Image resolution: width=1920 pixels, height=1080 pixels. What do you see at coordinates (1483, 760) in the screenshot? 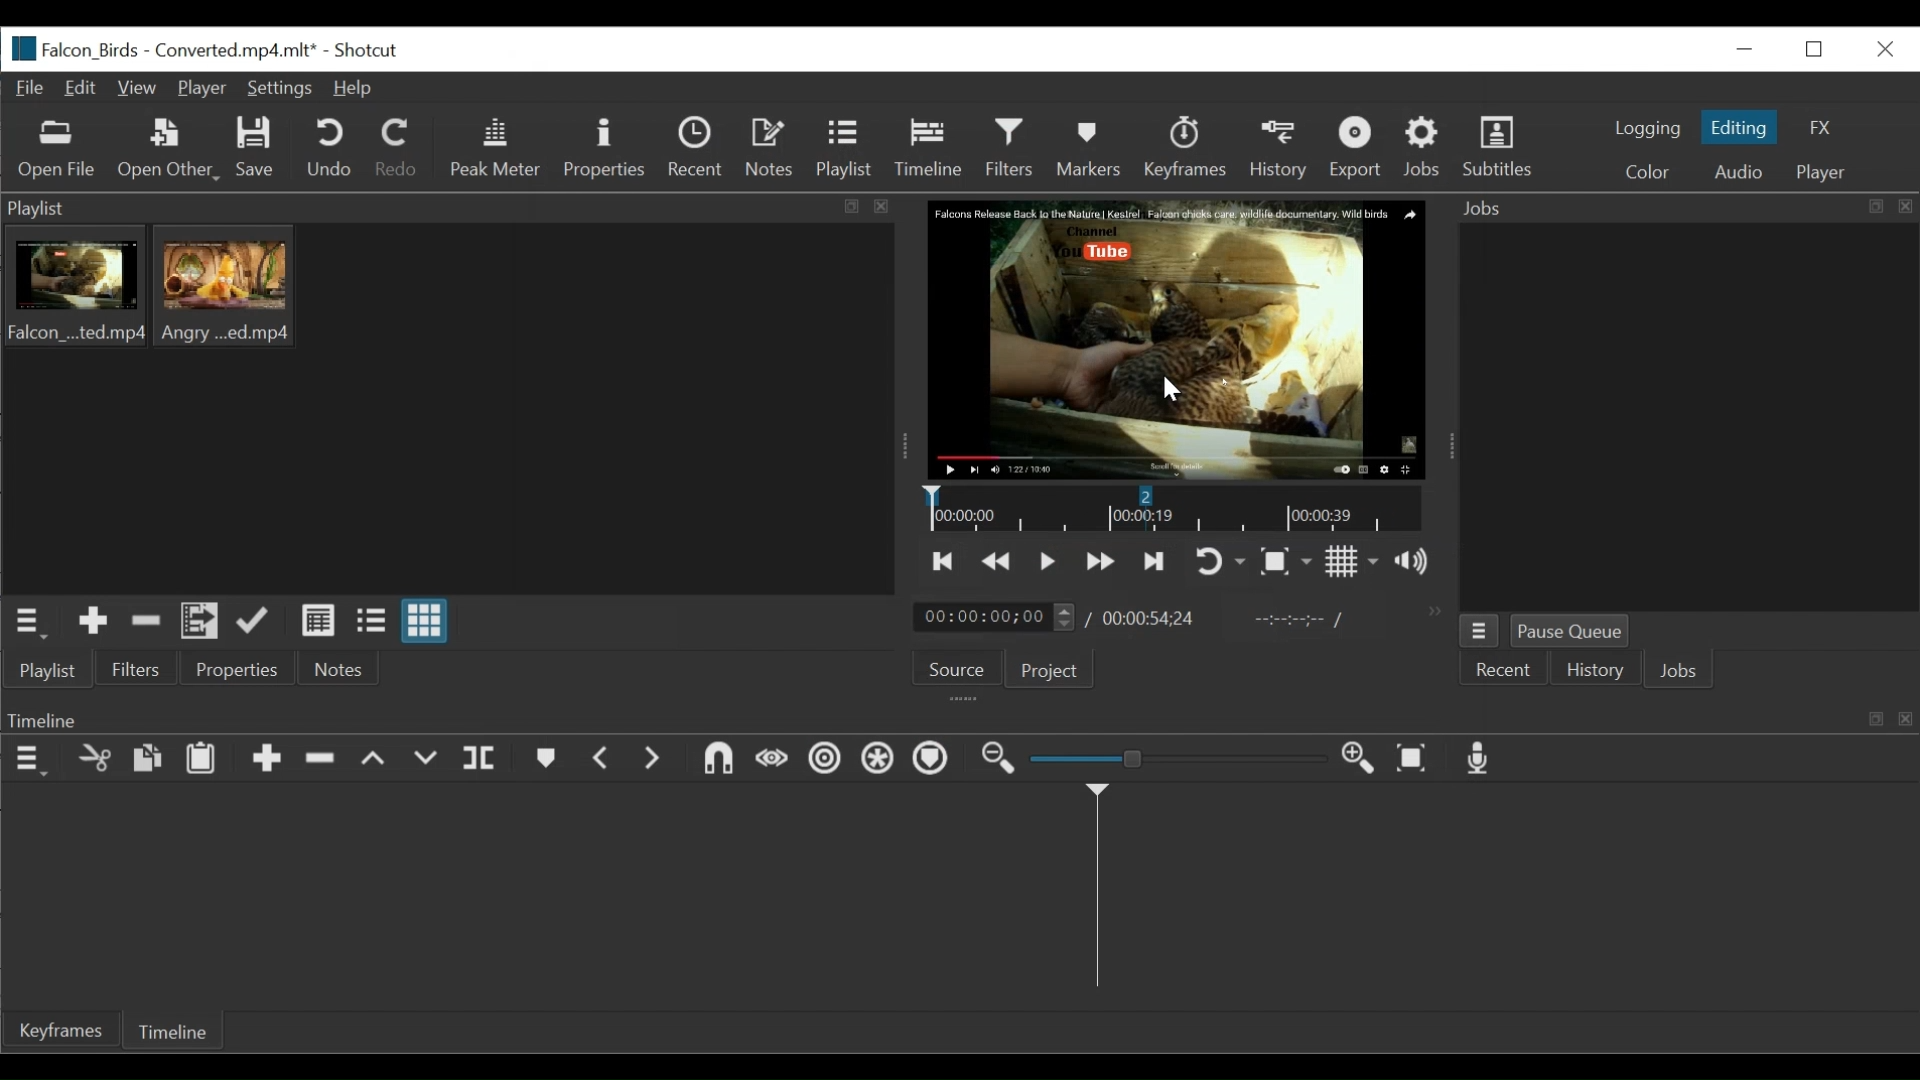
I see `Record audio` at bounding box center [1483, 760].